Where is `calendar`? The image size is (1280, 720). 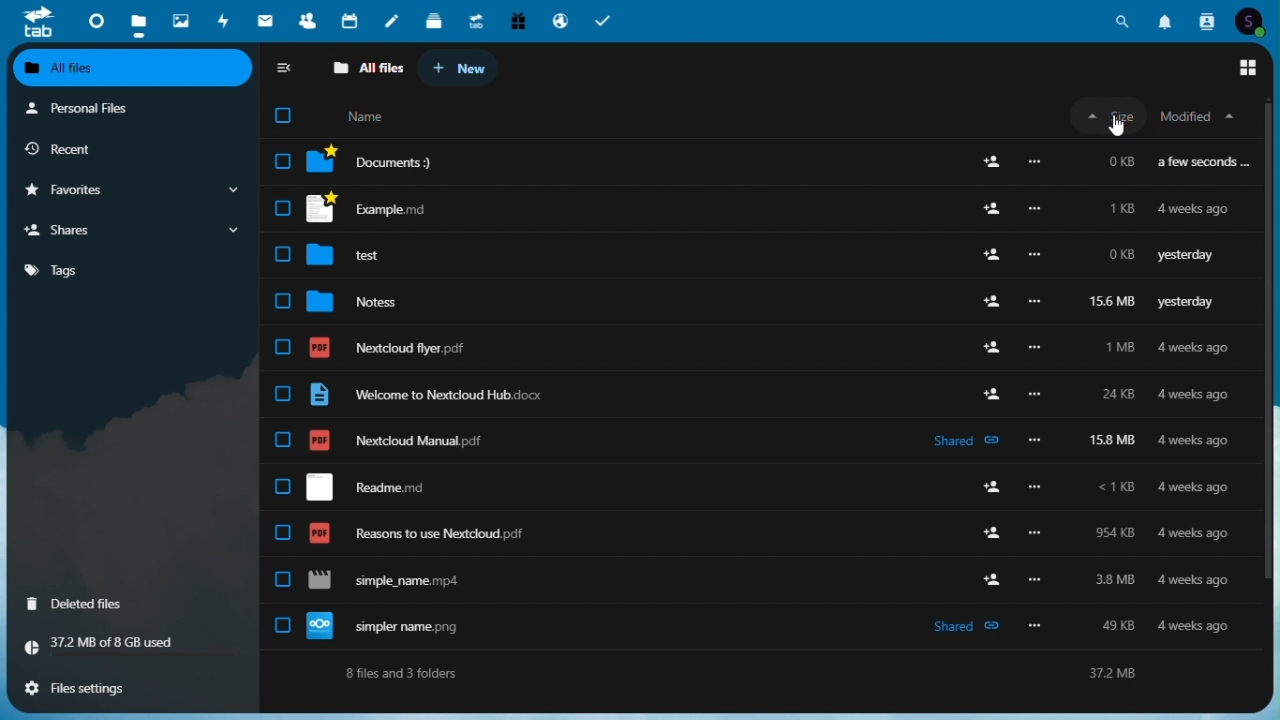
calendar is located at coordinates (352, 20).